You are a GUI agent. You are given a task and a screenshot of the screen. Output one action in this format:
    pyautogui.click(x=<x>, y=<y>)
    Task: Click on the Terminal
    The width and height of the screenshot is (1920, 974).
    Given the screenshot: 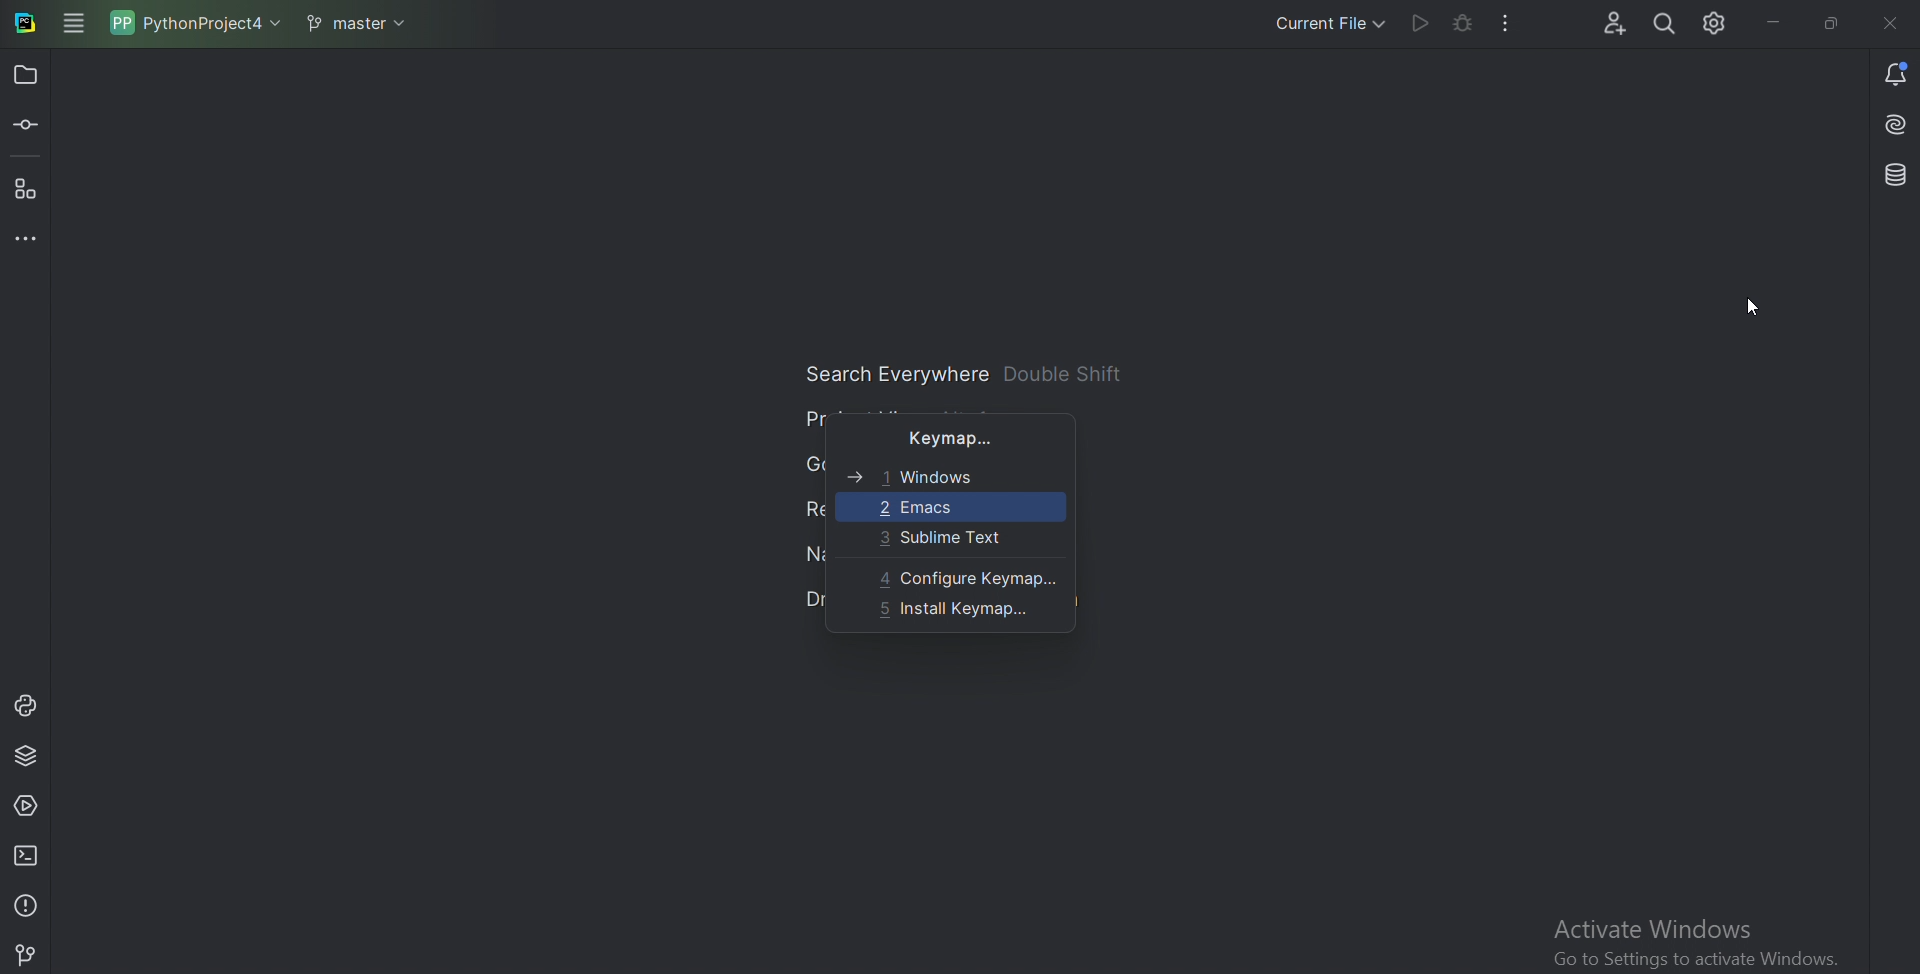 What is the action you would take?
    pyautogui.click(x=29, y=856)
    